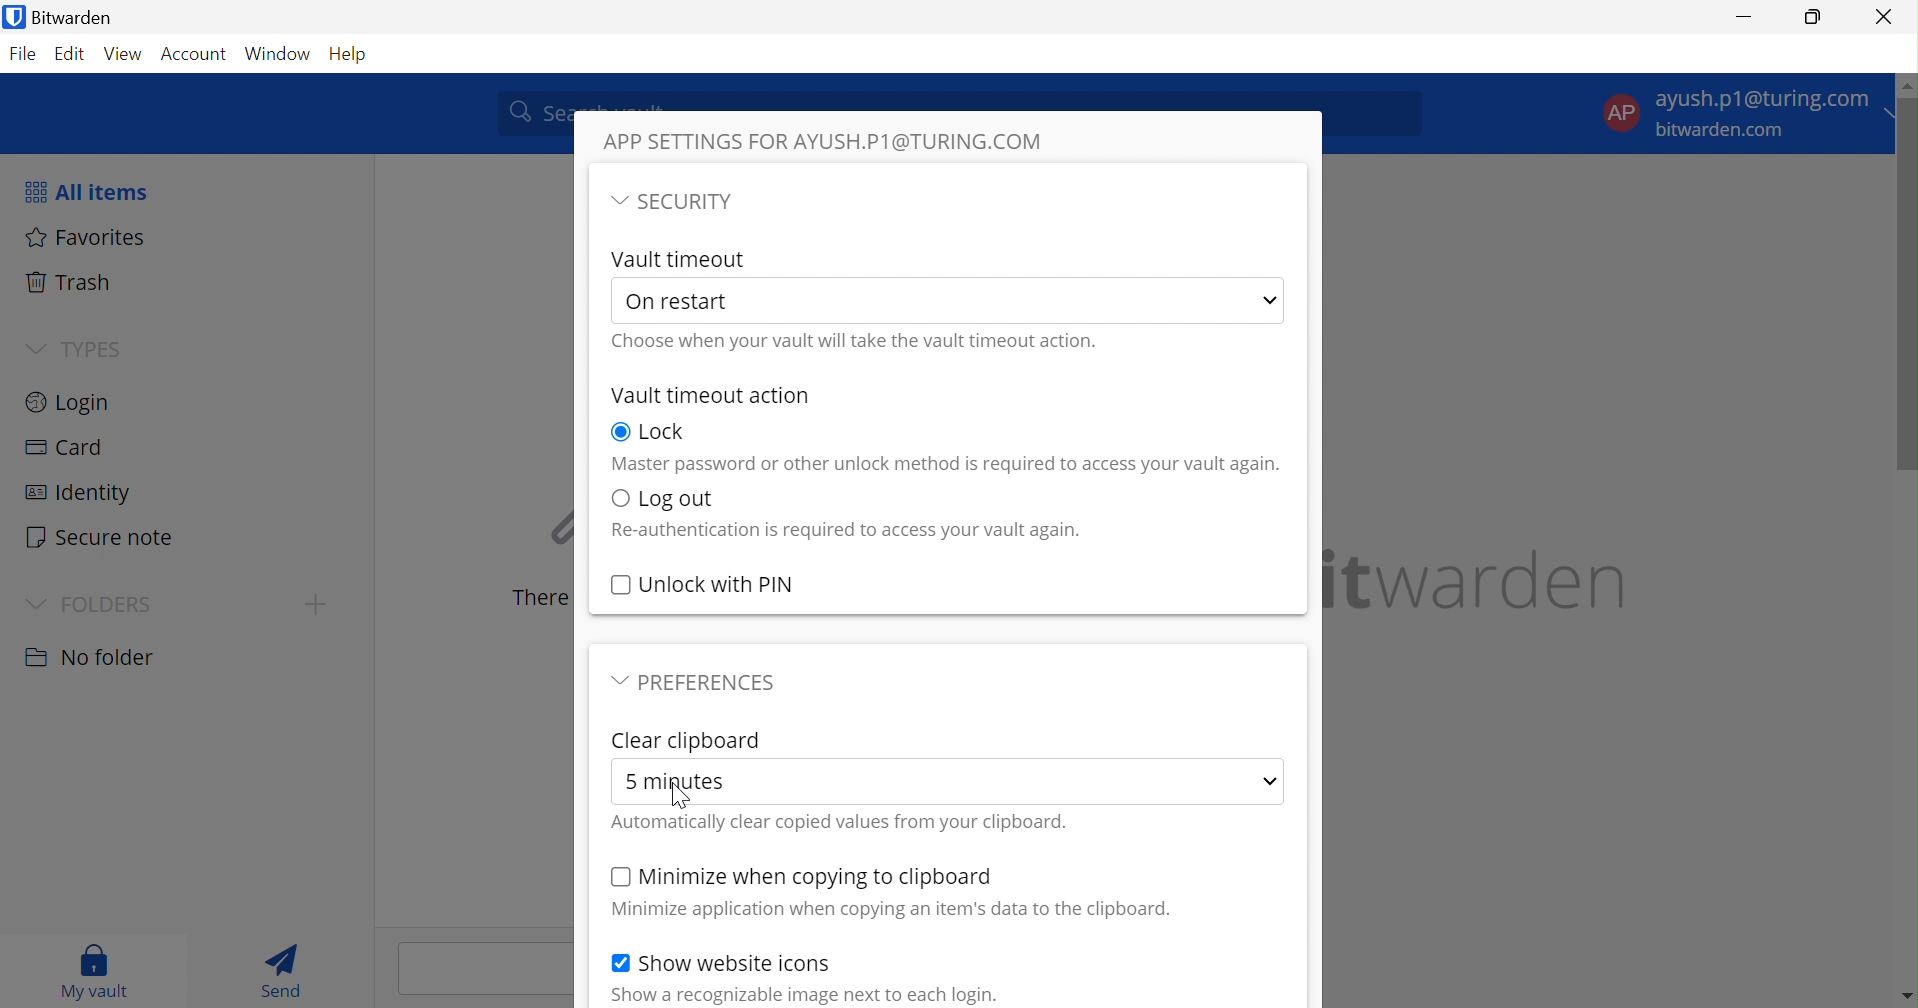  I want to click on On restart, so click(686, 302).